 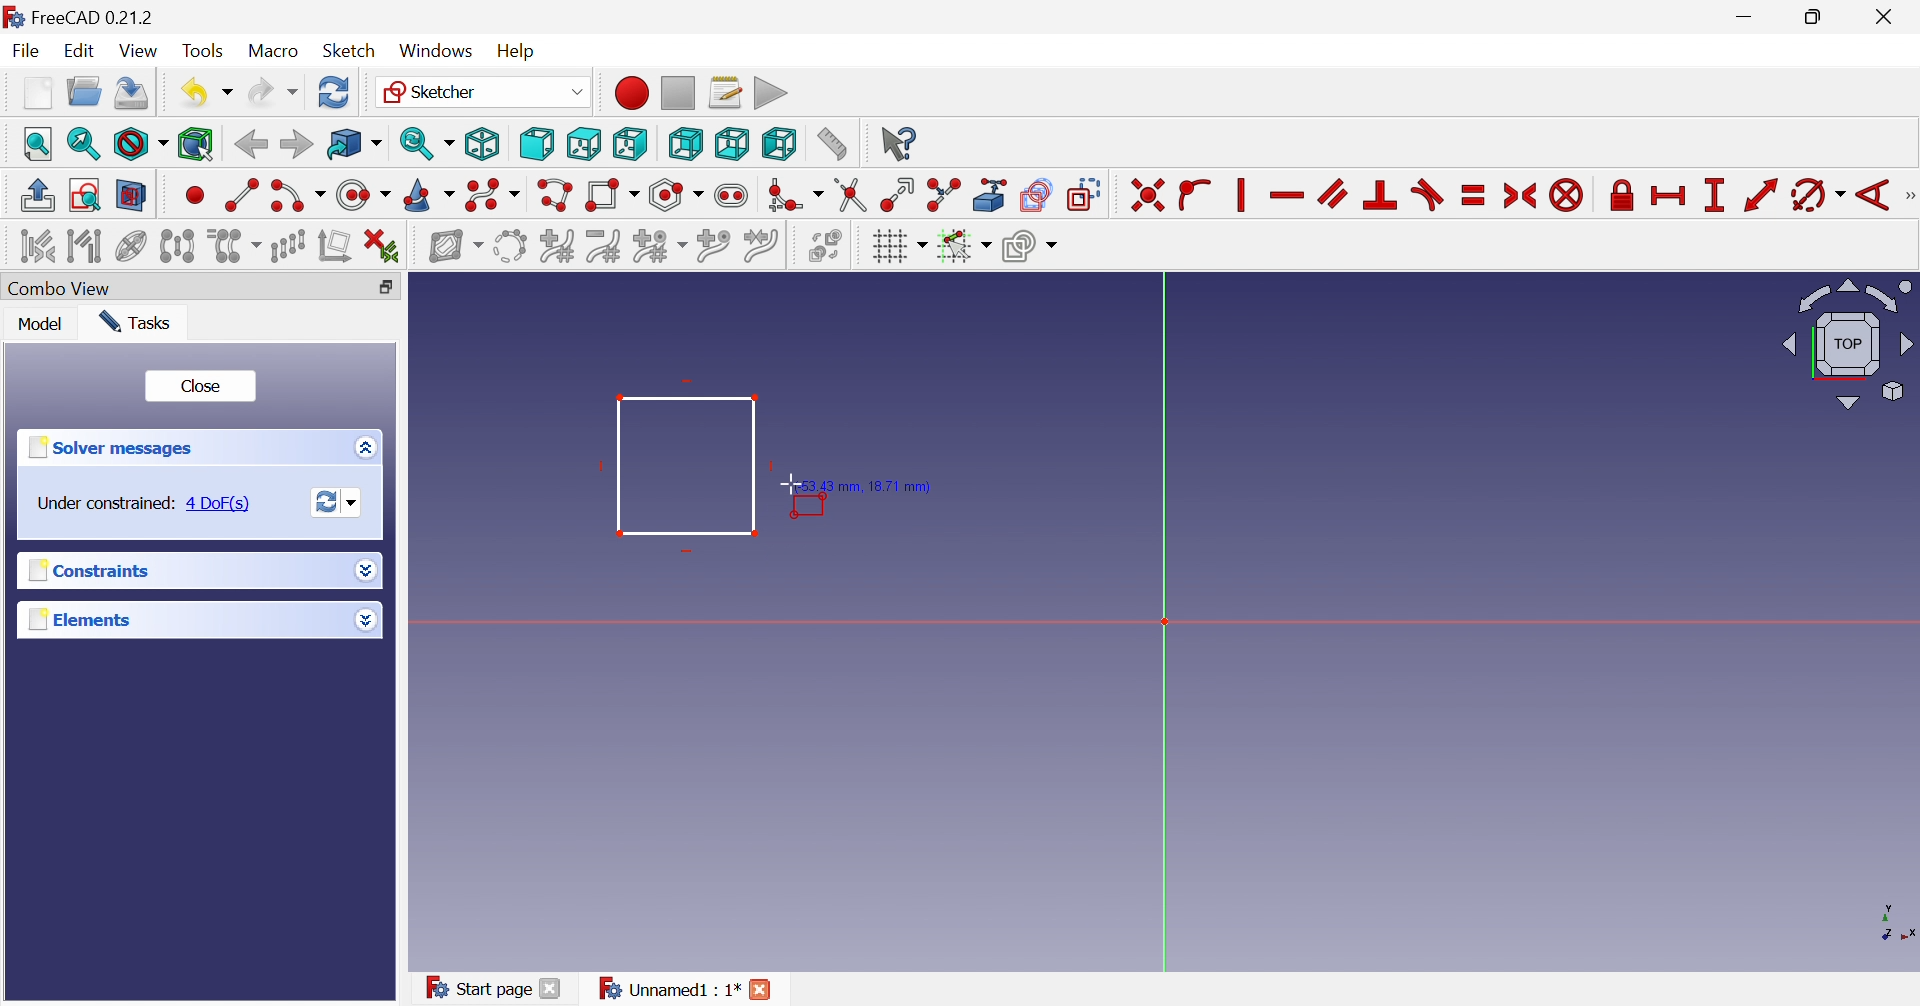 I want to click on Create arc, so click(x=297, y=196).